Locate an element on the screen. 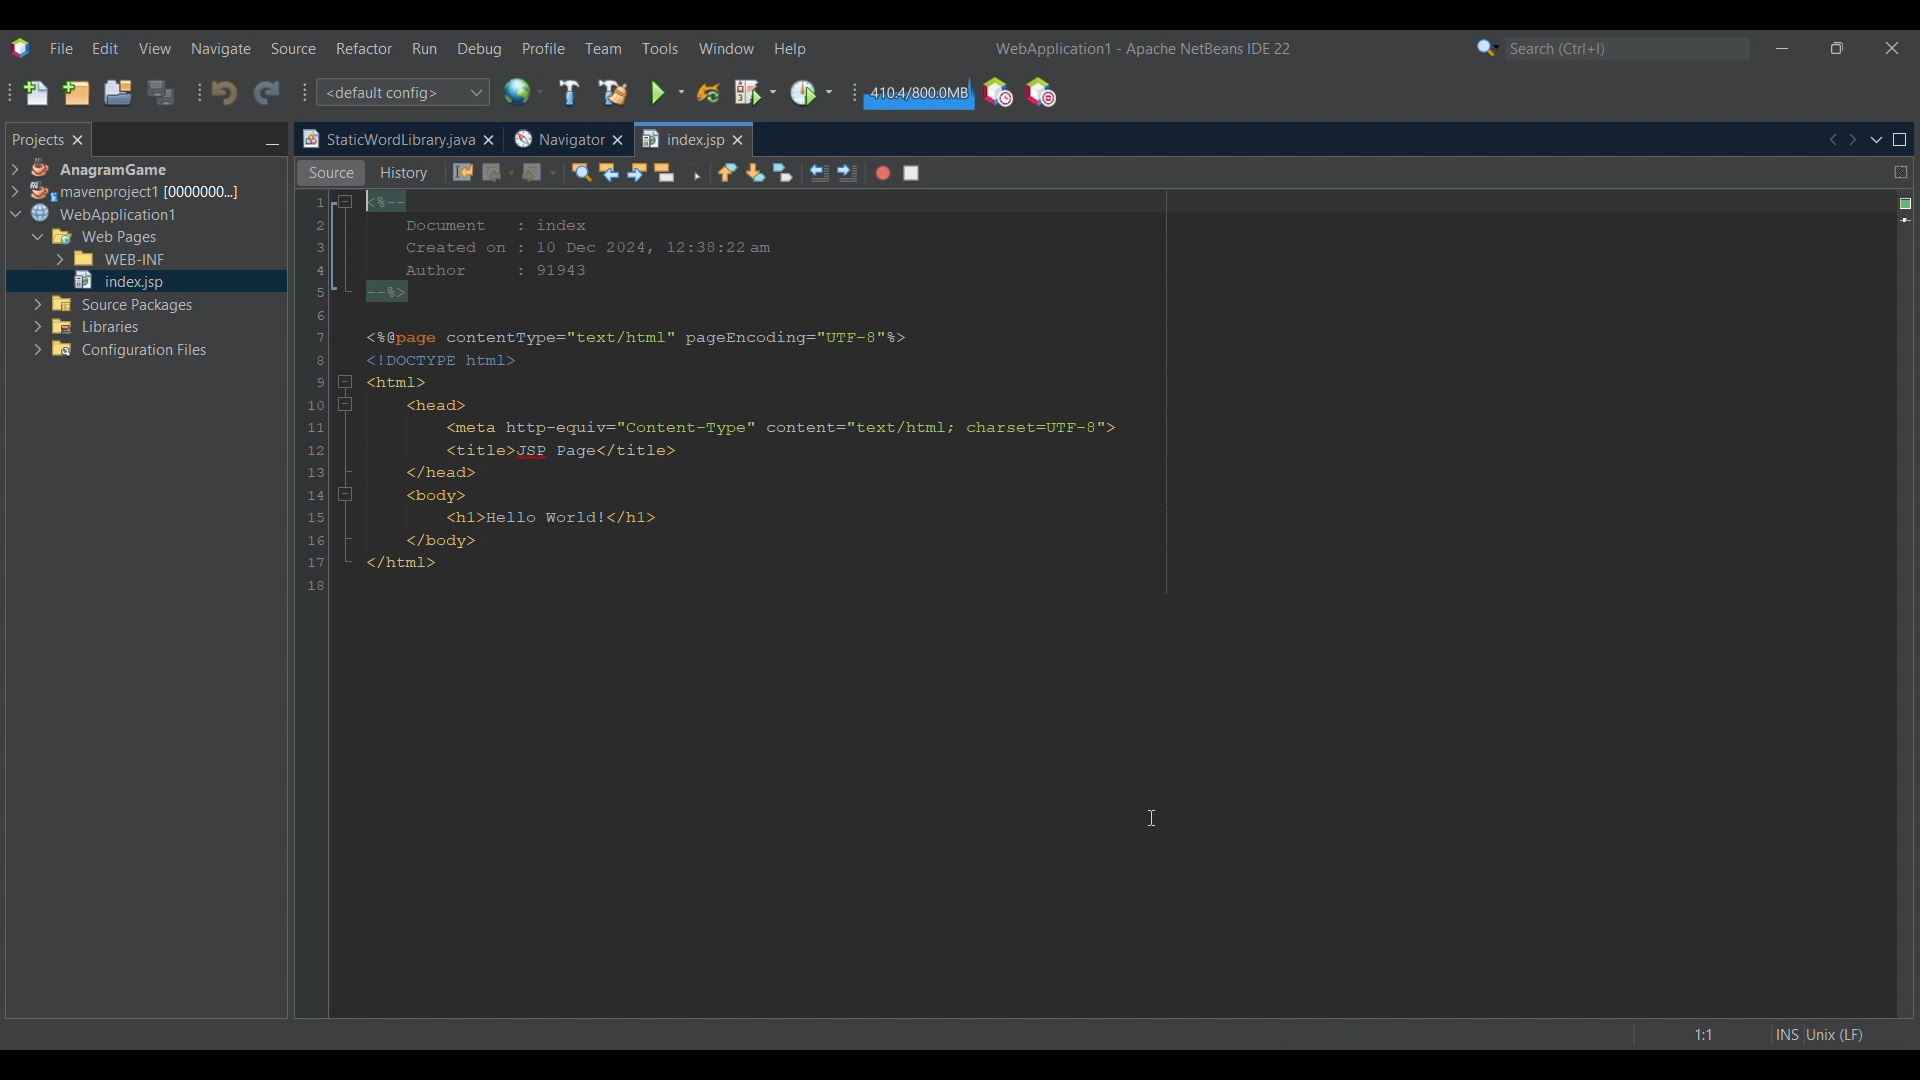 This screenshot has height=1080, width=1920. Status bar details changed is located at coordinates (1755, 1035).